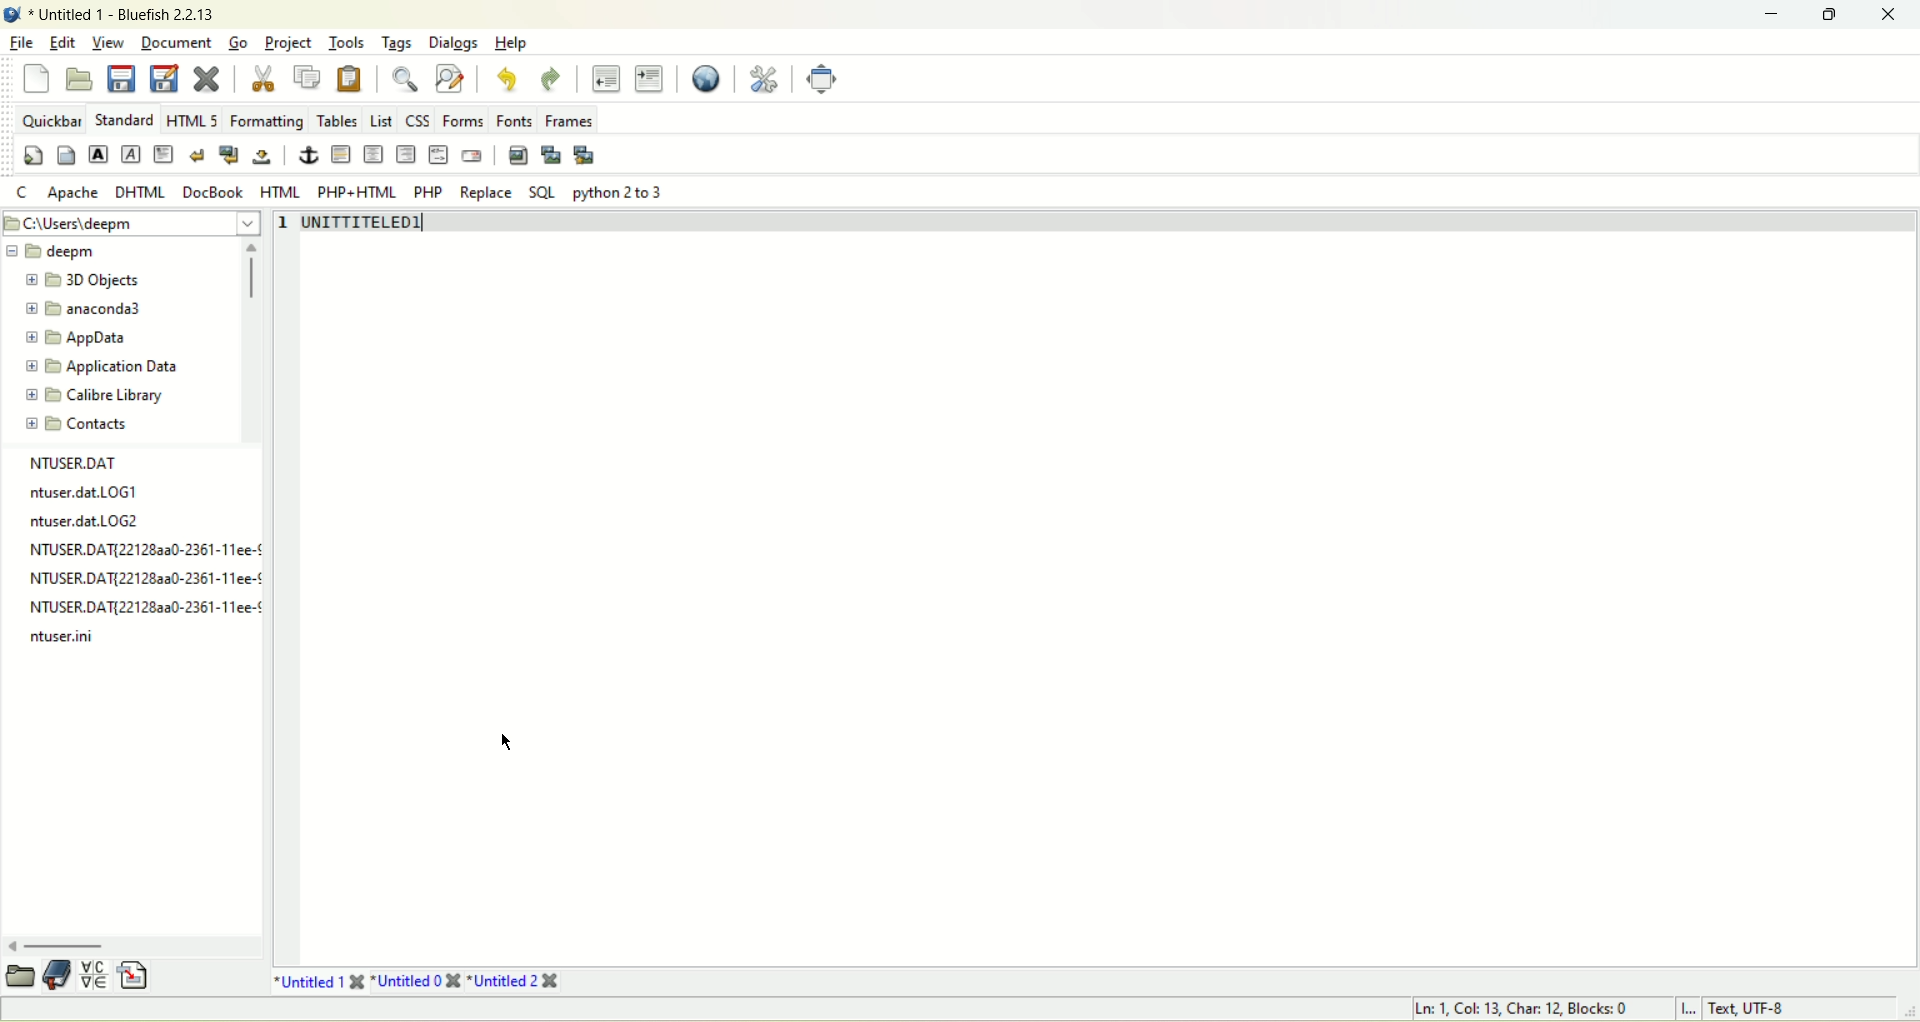  What do you see at coordinates (30, 157) in the screenshot?
I see `quickstart` at bounding box center [30, 157].